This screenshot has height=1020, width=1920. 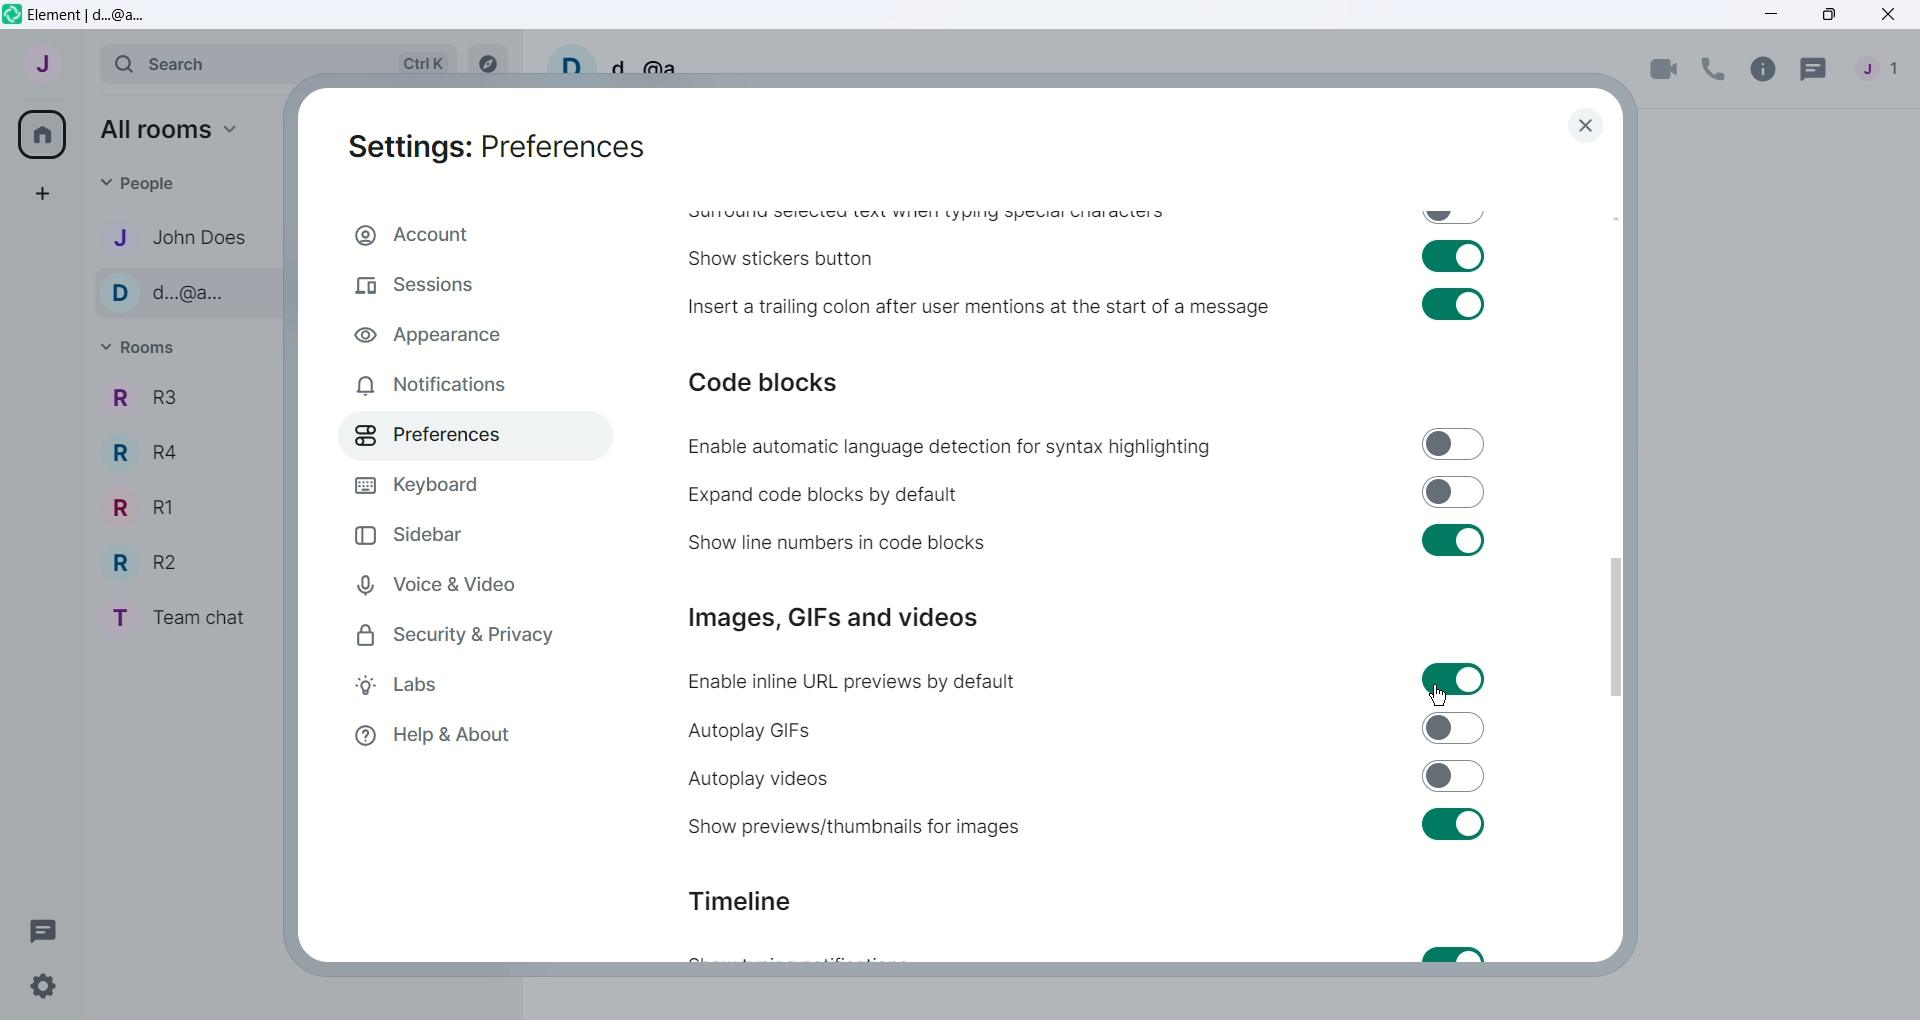 What do you see at coordinates (152, 561) in the screenshot?
I see `R2 - Room Name` at bounding box center [152, 561].